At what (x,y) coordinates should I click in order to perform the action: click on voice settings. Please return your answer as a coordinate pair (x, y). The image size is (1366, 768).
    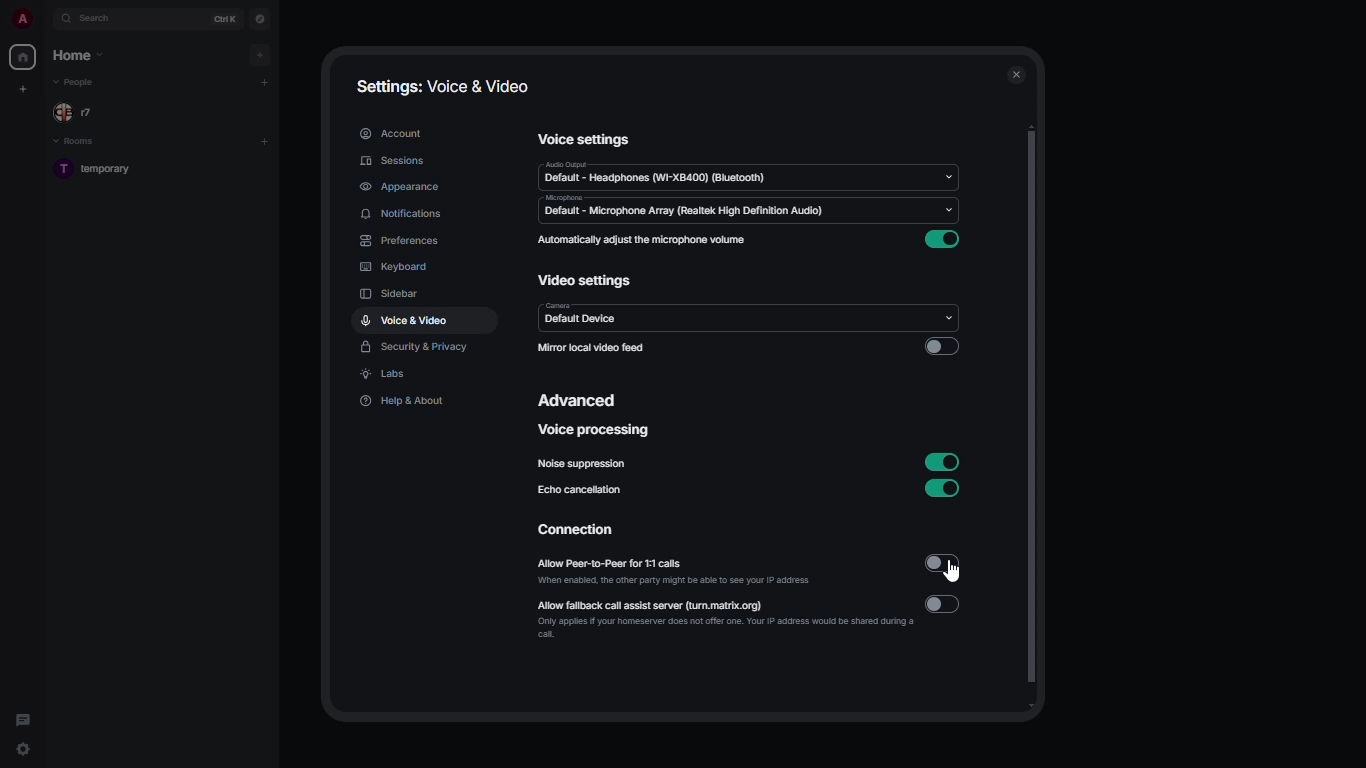
    Looking at the image, I should click on (587, 140).